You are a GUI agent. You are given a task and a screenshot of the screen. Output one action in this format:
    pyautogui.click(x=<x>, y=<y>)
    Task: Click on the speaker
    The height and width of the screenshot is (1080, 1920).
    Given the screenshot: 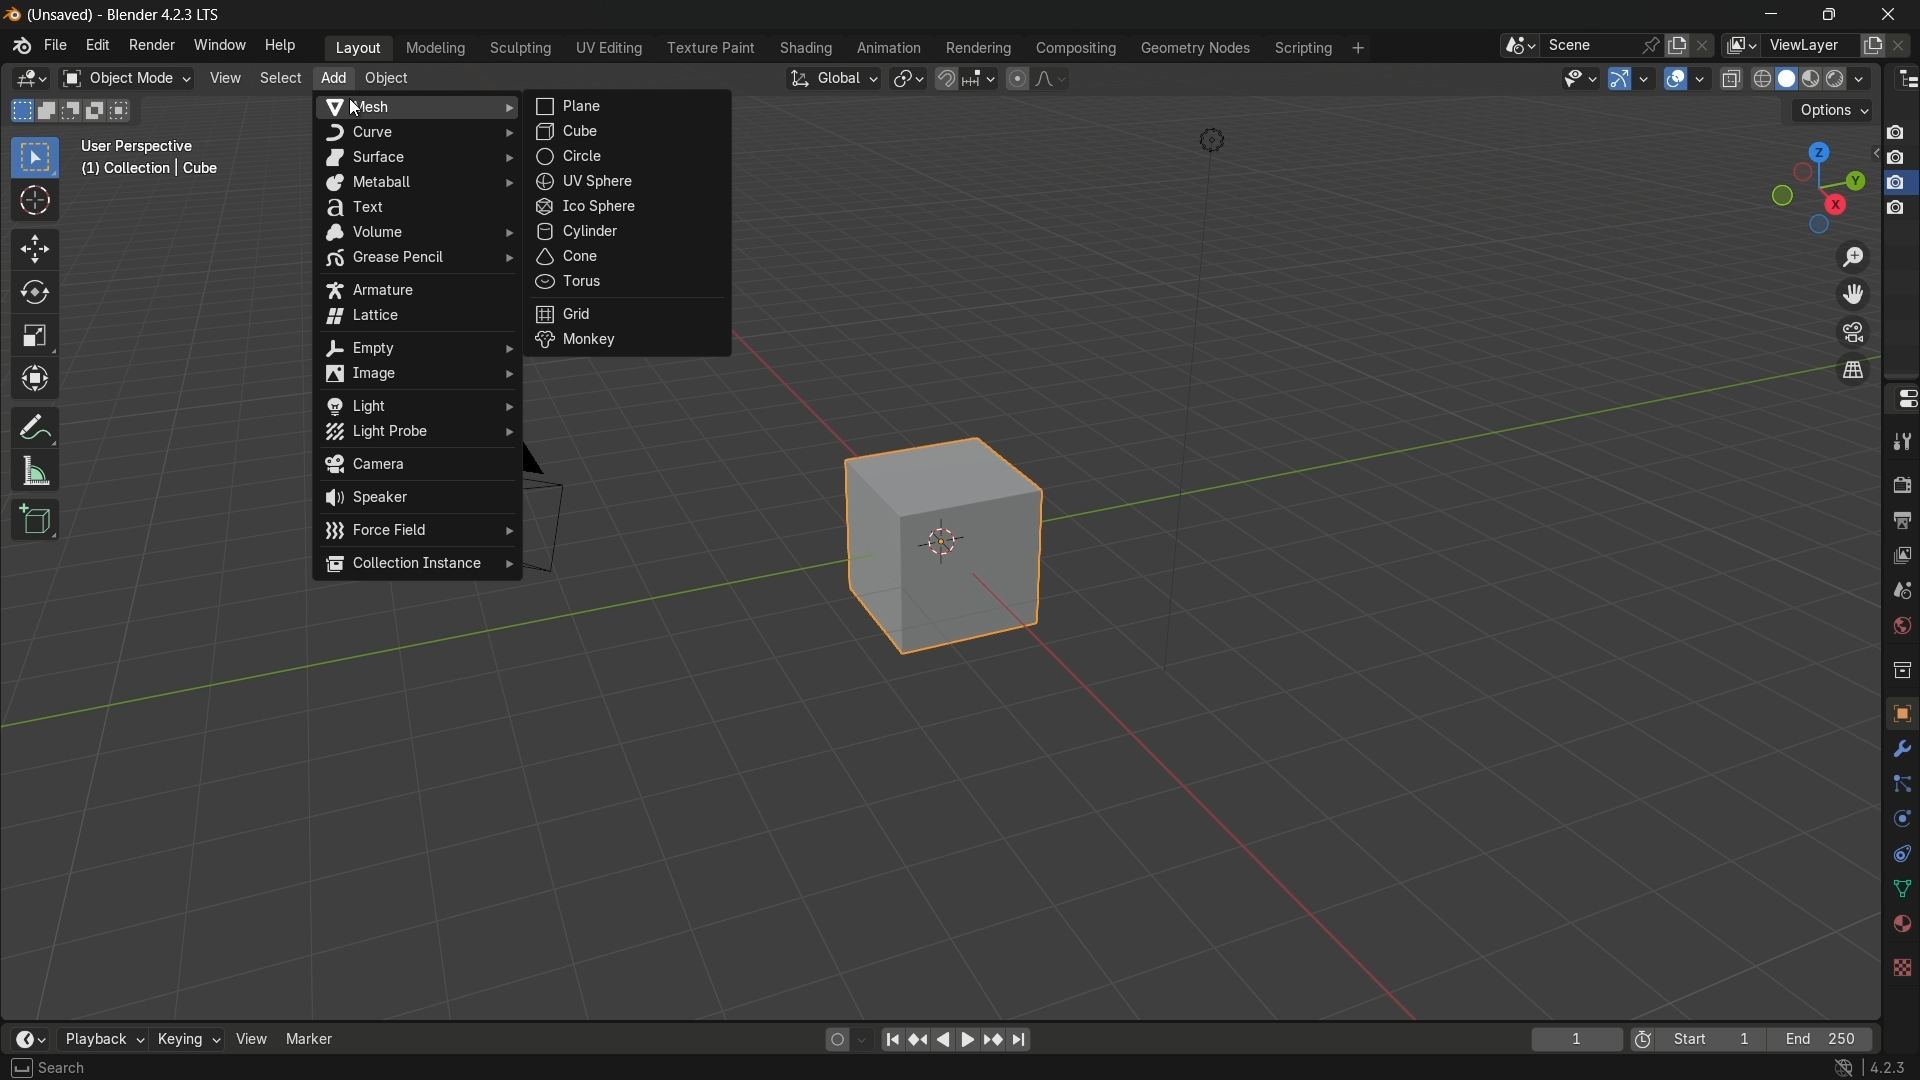 What is the action you would take?
    pyautogui.click(x=416, y=498)
    